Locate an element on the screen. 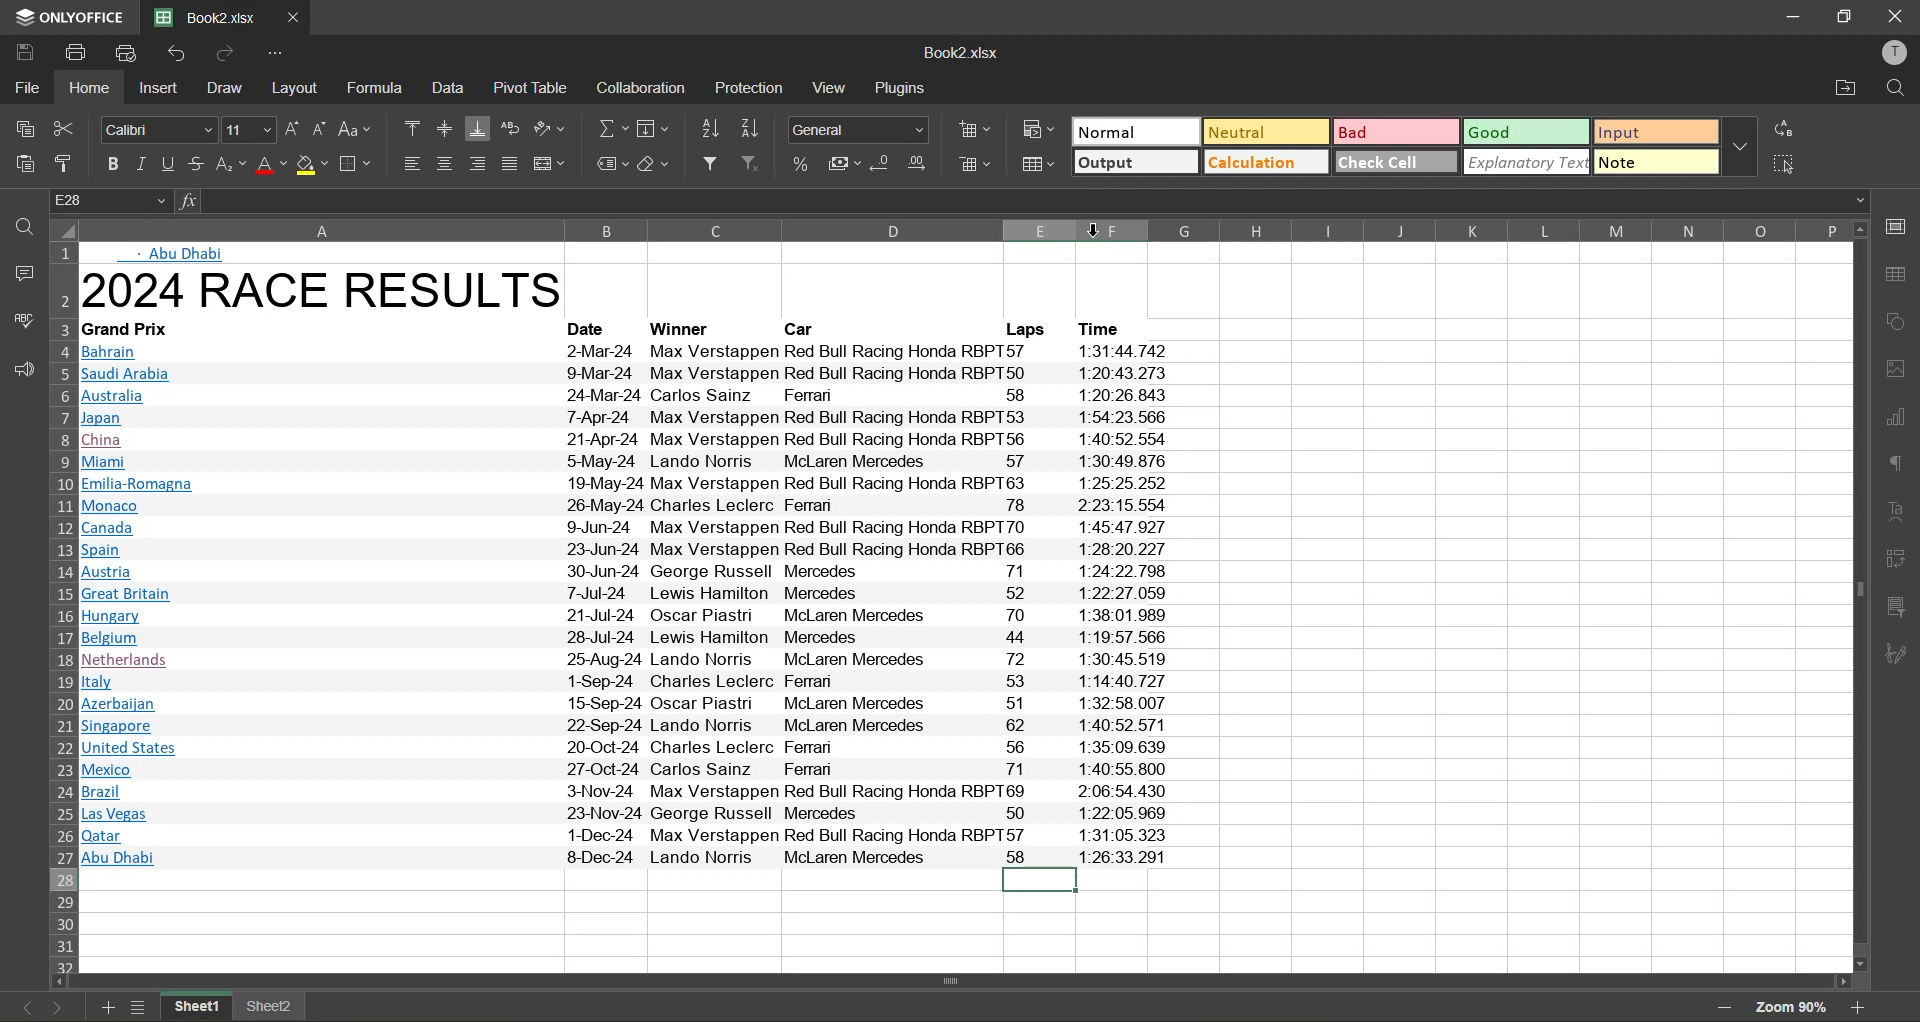 Image resolution: width=1920 pixels, height=1022 pixels. Italy 1-Sep-24 Charles Leclerc reman 23 1:14:40.721 is located at coordinates (629, 683).